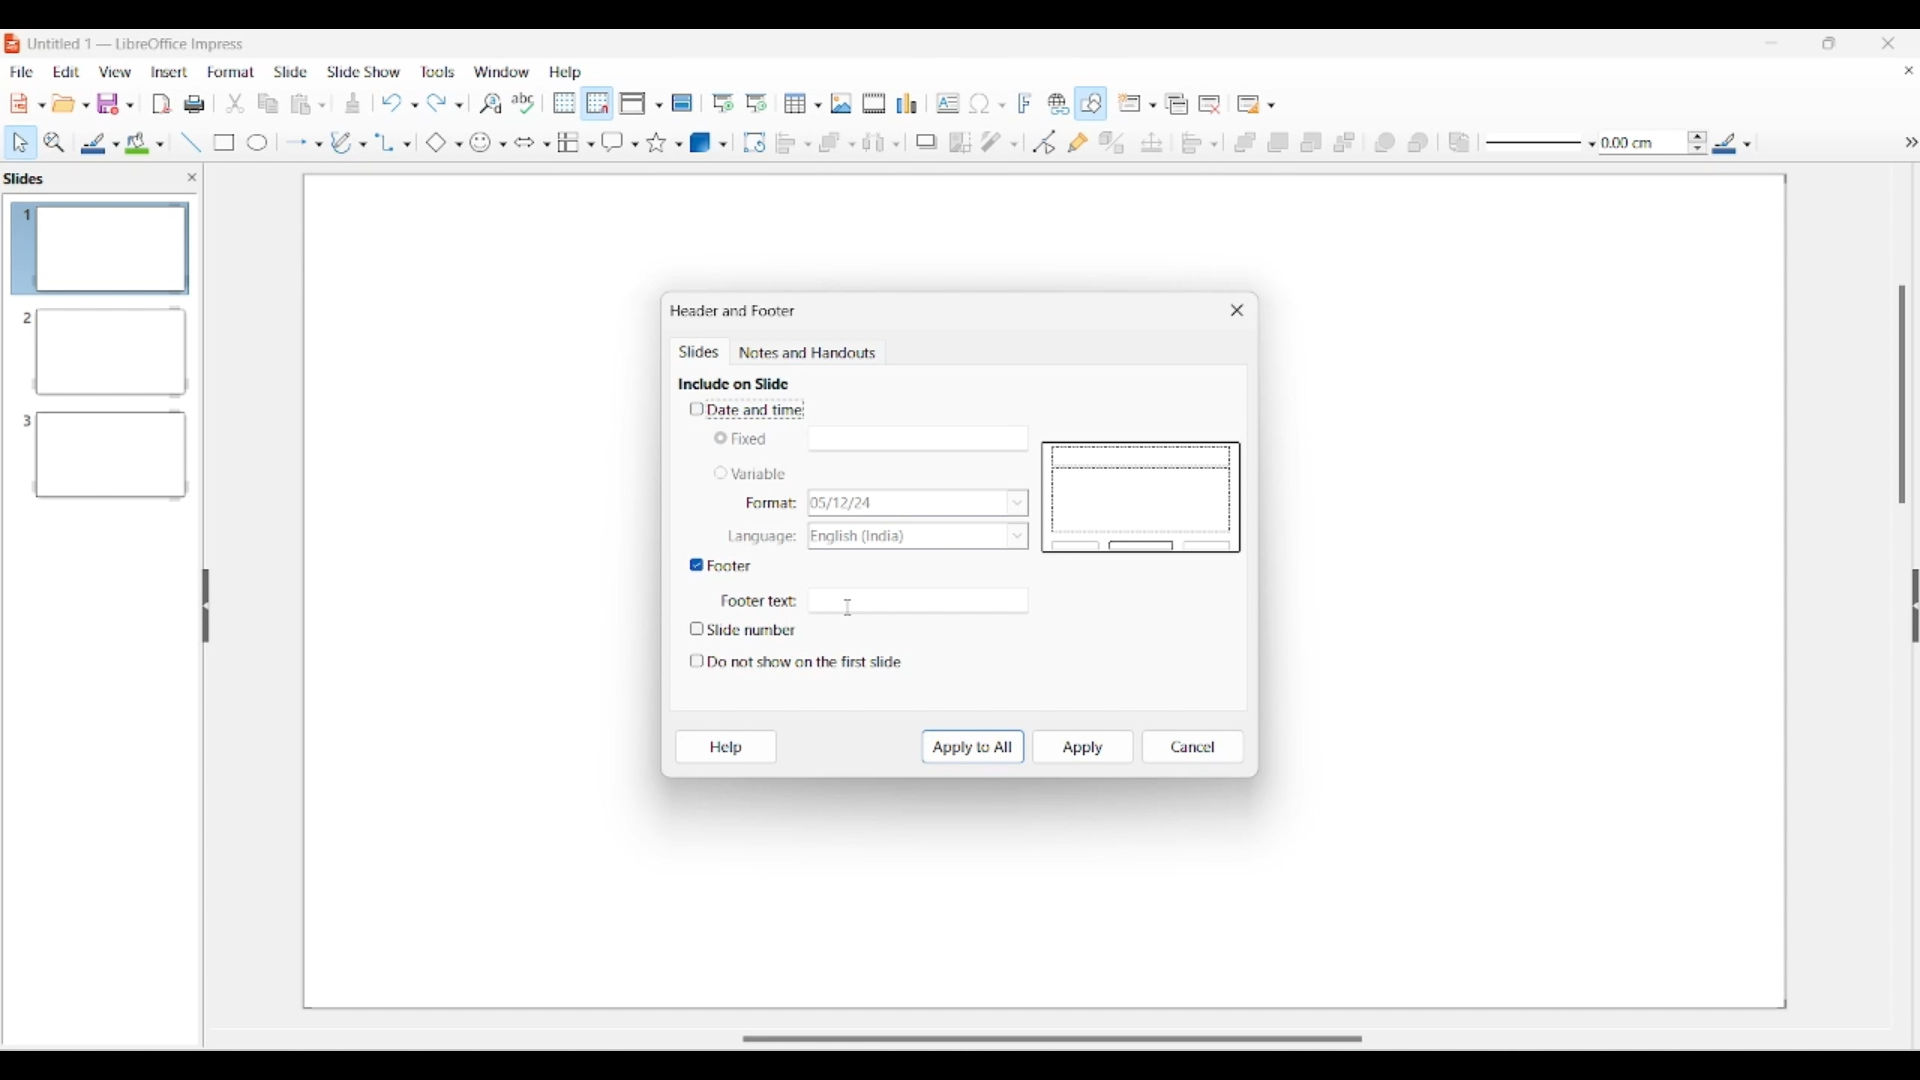 This screenshot has width=1920, height=1080. Describe the element at coordinates (444, 143) in the screenshot. I see `Basic shape options` at that location.